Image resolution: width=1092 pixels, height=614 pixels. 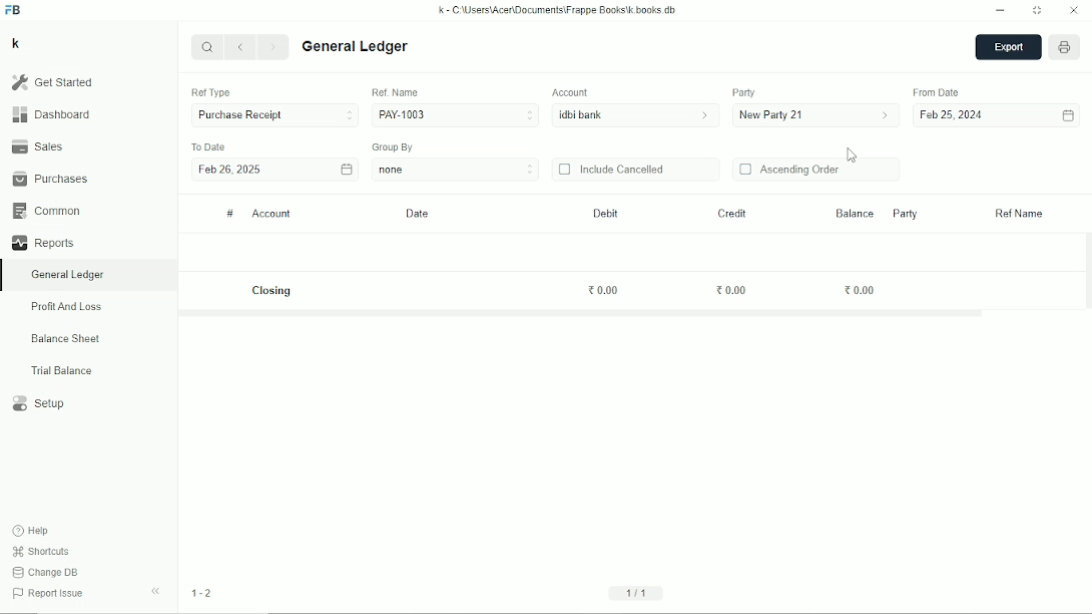 What do you see at coordinates (1020, 214) in the screenshot?
I see `Ref name` at bounding box center [1020, 214].